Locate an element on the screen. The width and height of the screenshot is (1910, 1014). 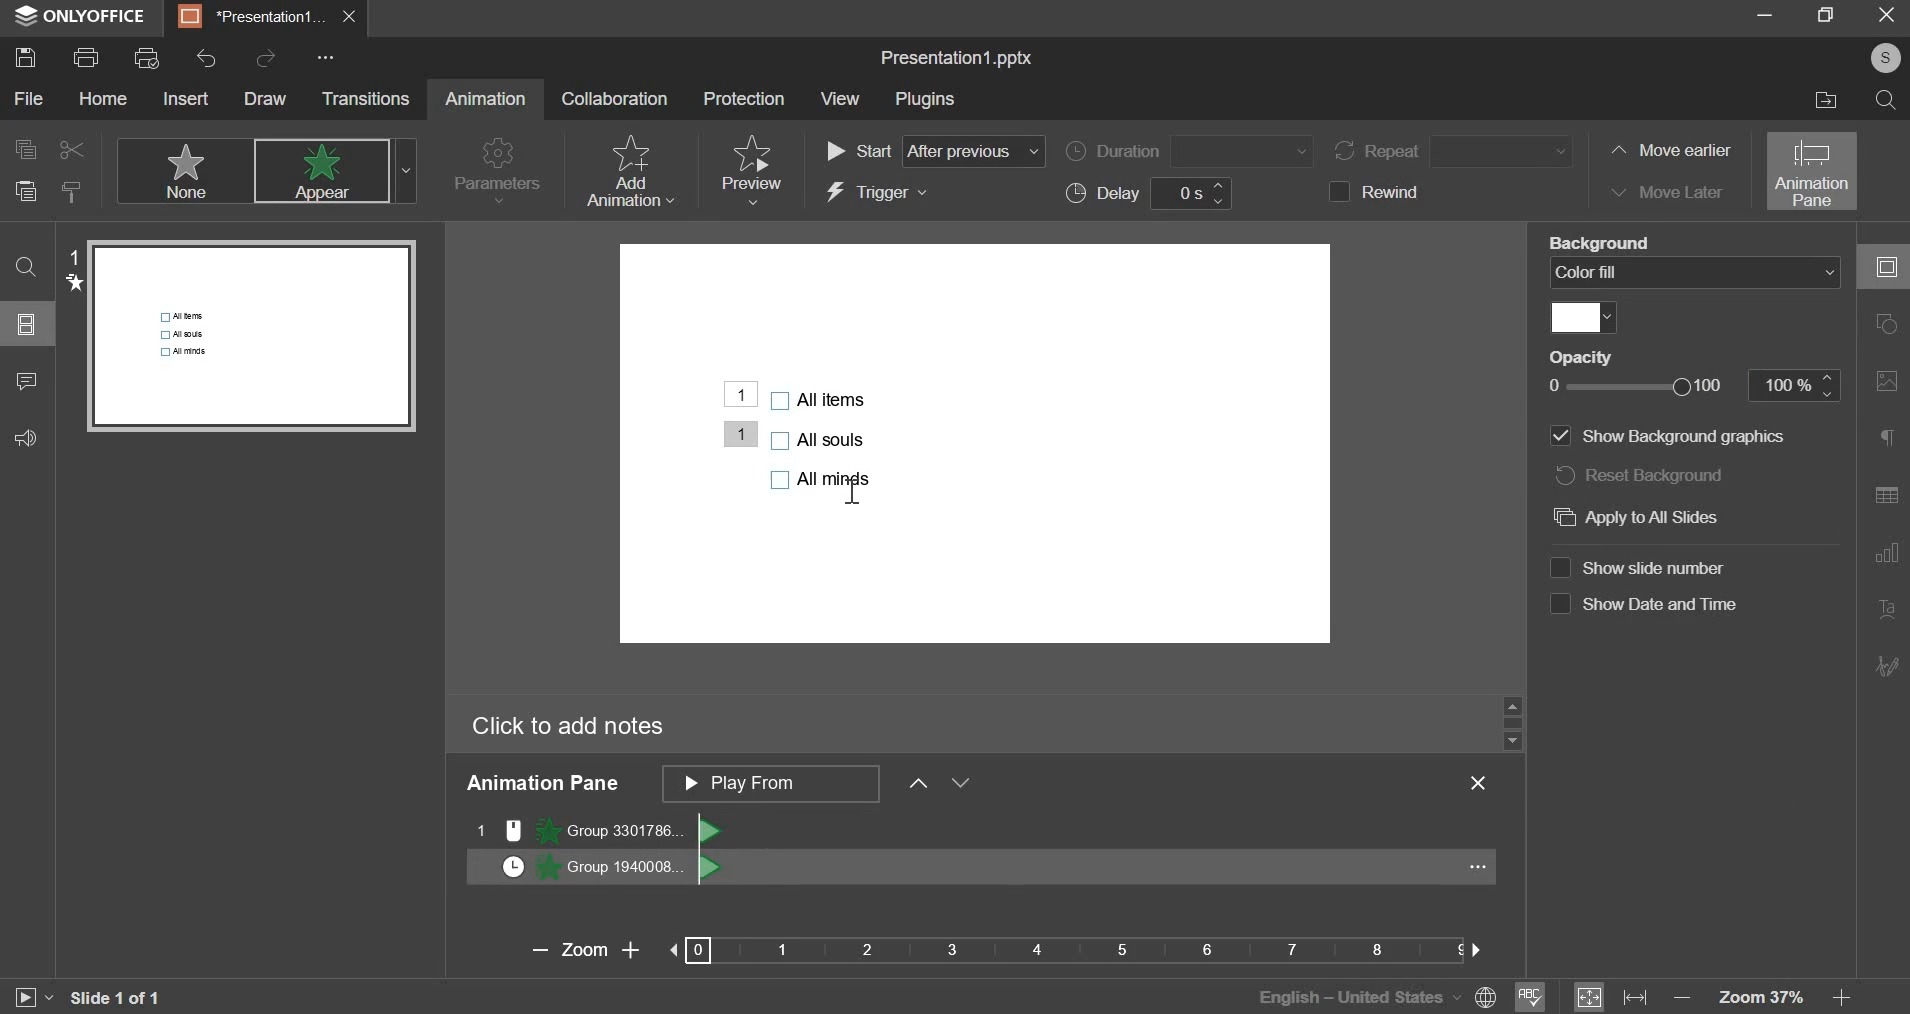
home is located at coordinates (103, 99).